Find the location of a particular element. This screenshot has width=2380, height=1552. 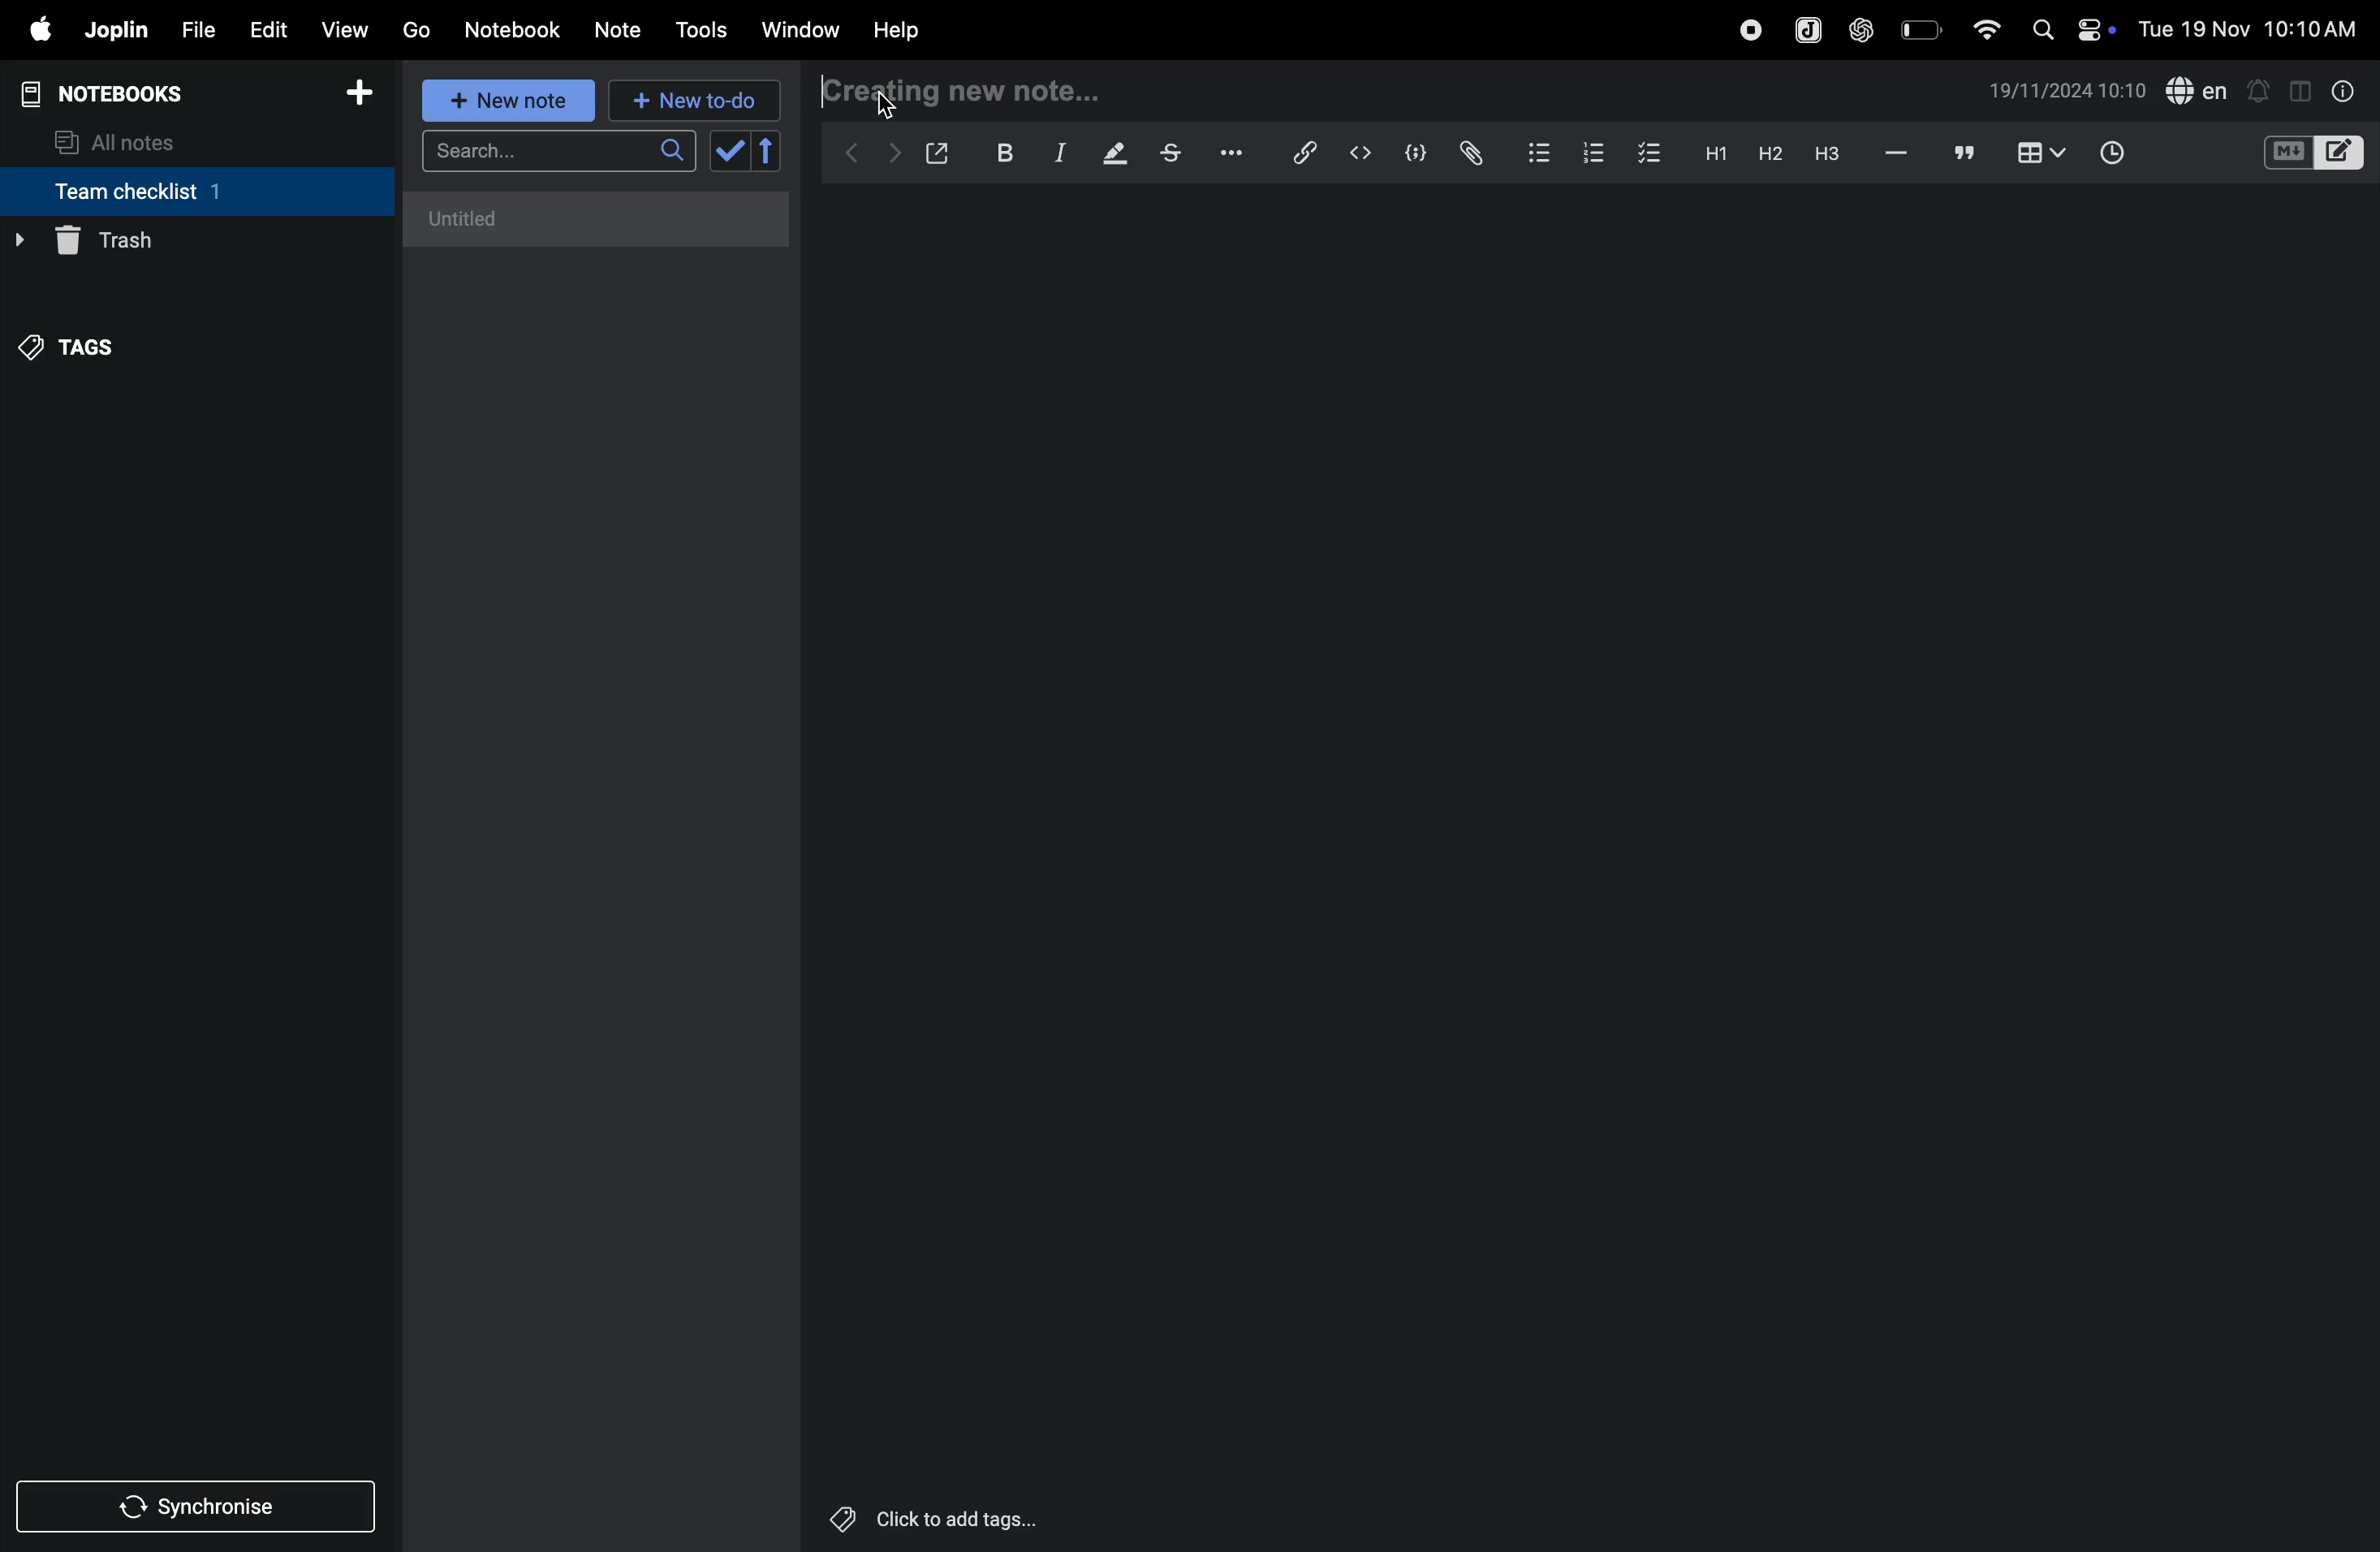

inline code is located at coordinates (1360, 153).